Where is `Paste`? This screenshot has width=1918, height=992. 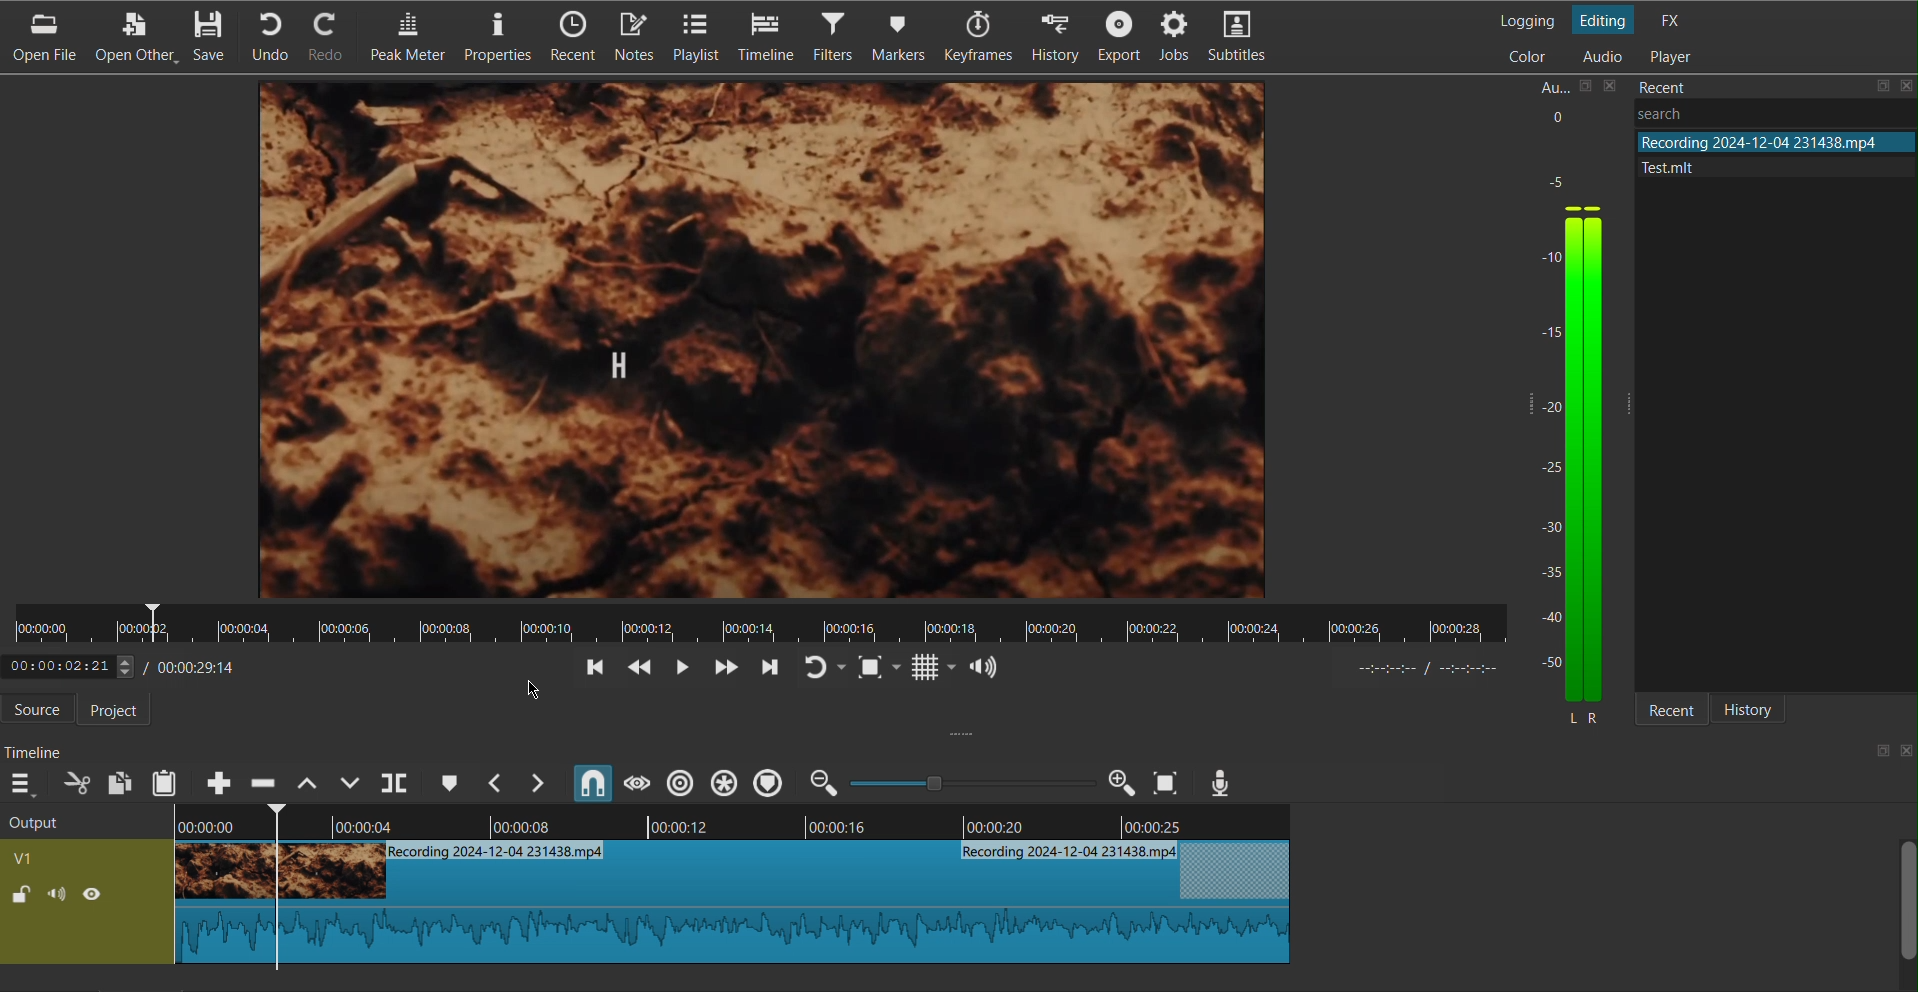 Paste is located at coordinates (165, 780).